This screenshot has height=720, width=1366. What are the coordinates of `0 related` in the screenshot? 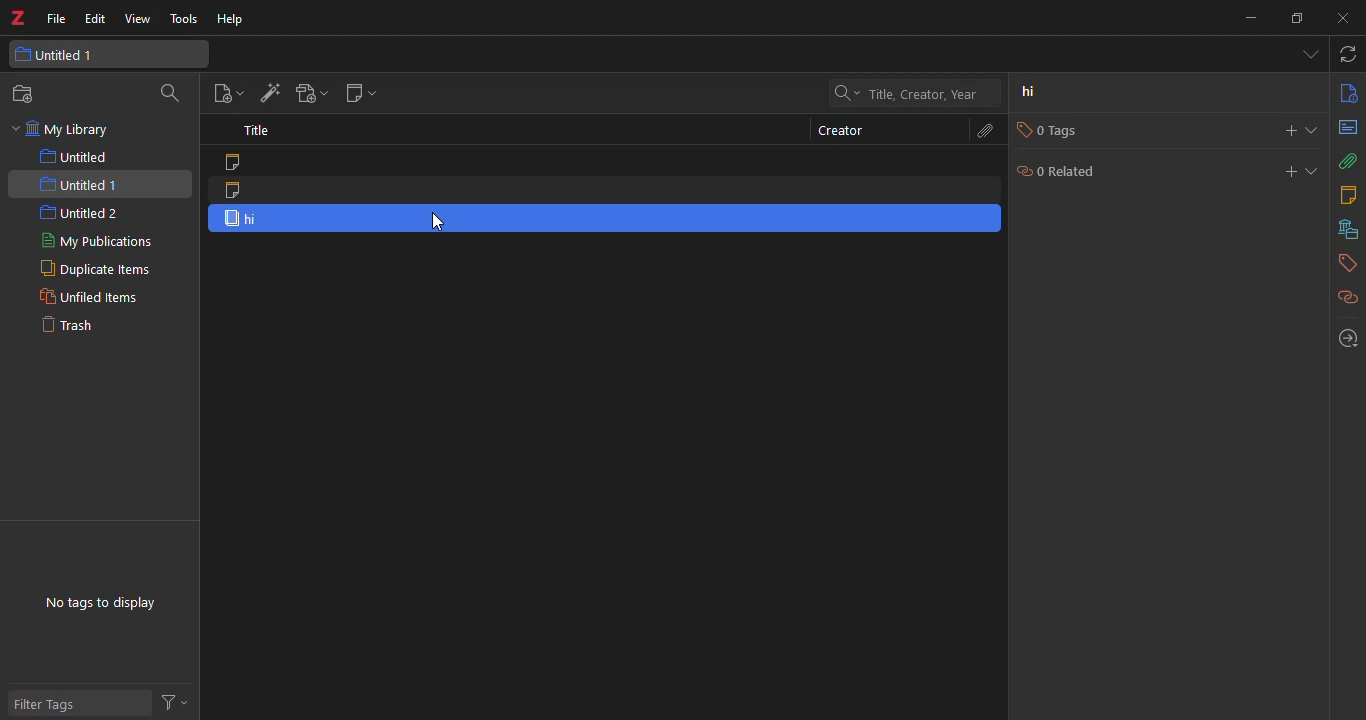 It's located at (1060, 172).